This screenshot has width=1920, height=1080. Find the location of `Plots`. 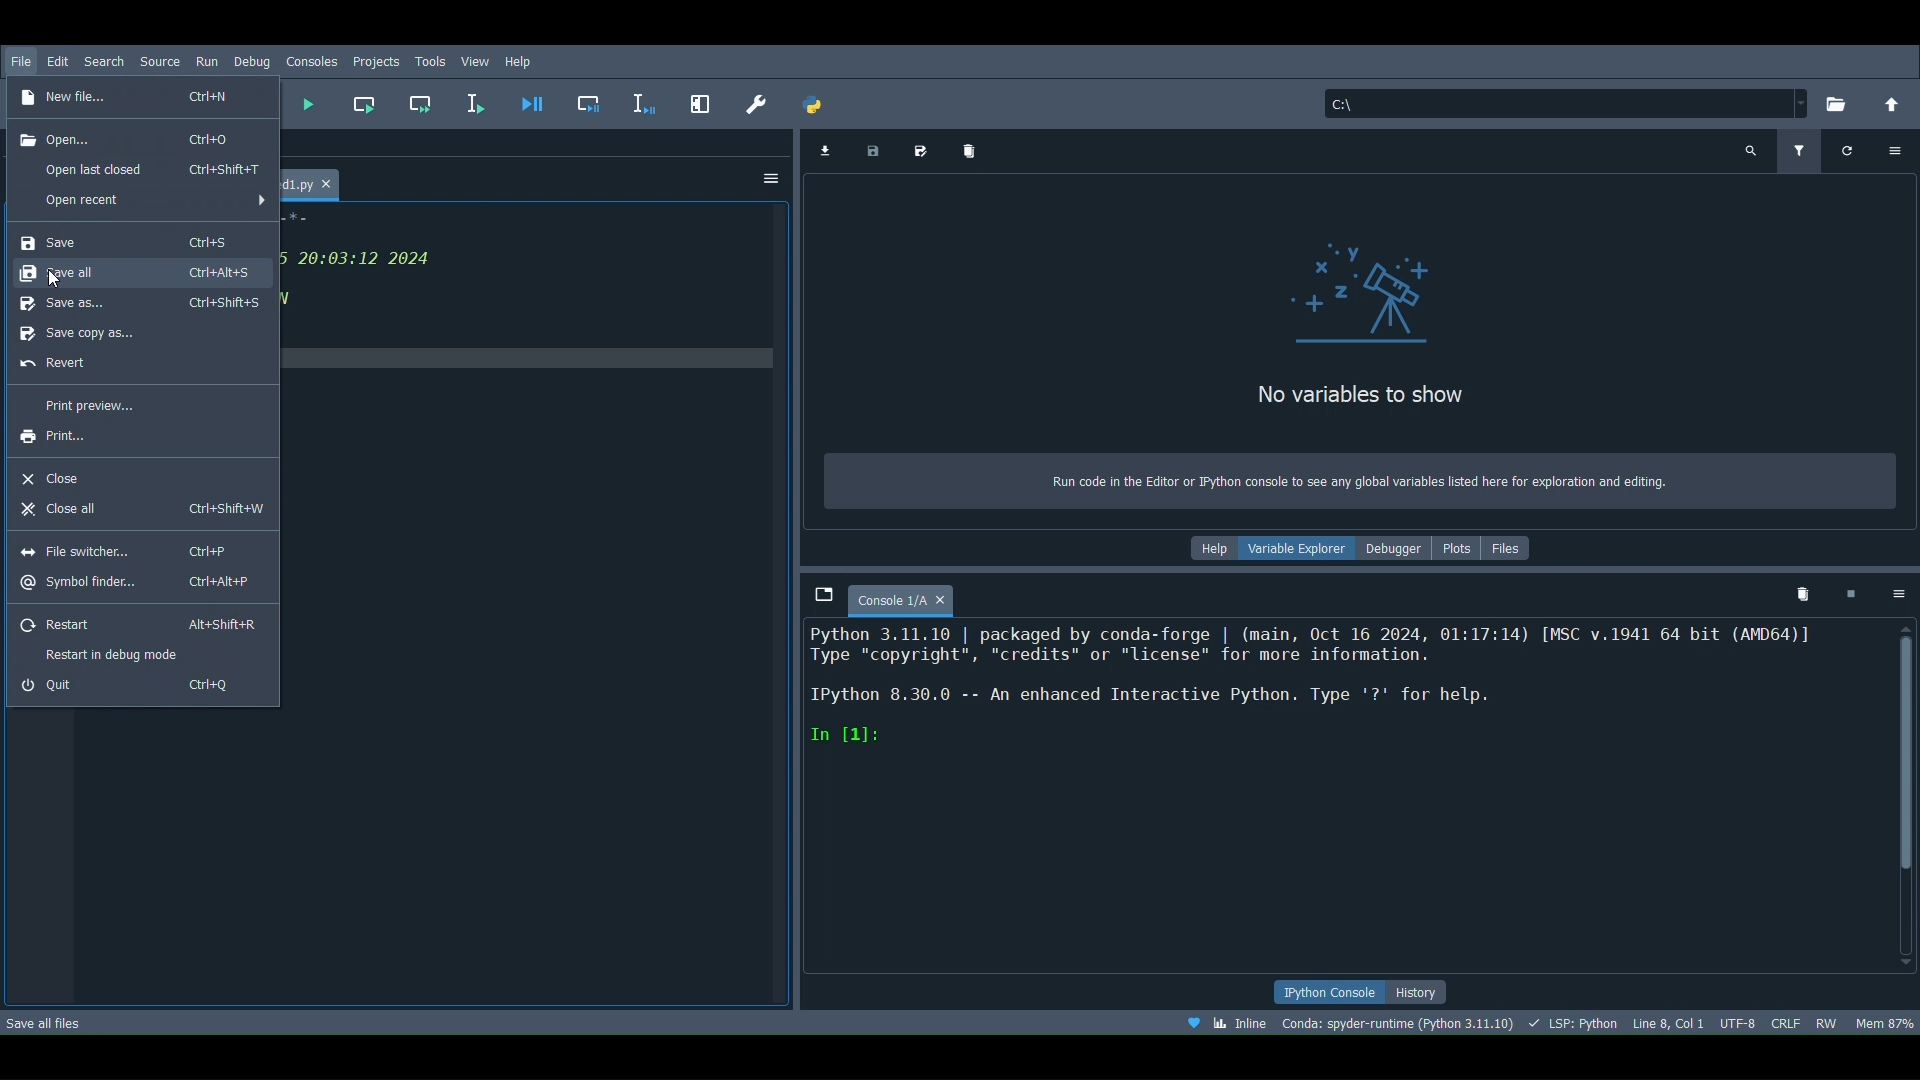

Plots is located at coordinates (1458, 549).